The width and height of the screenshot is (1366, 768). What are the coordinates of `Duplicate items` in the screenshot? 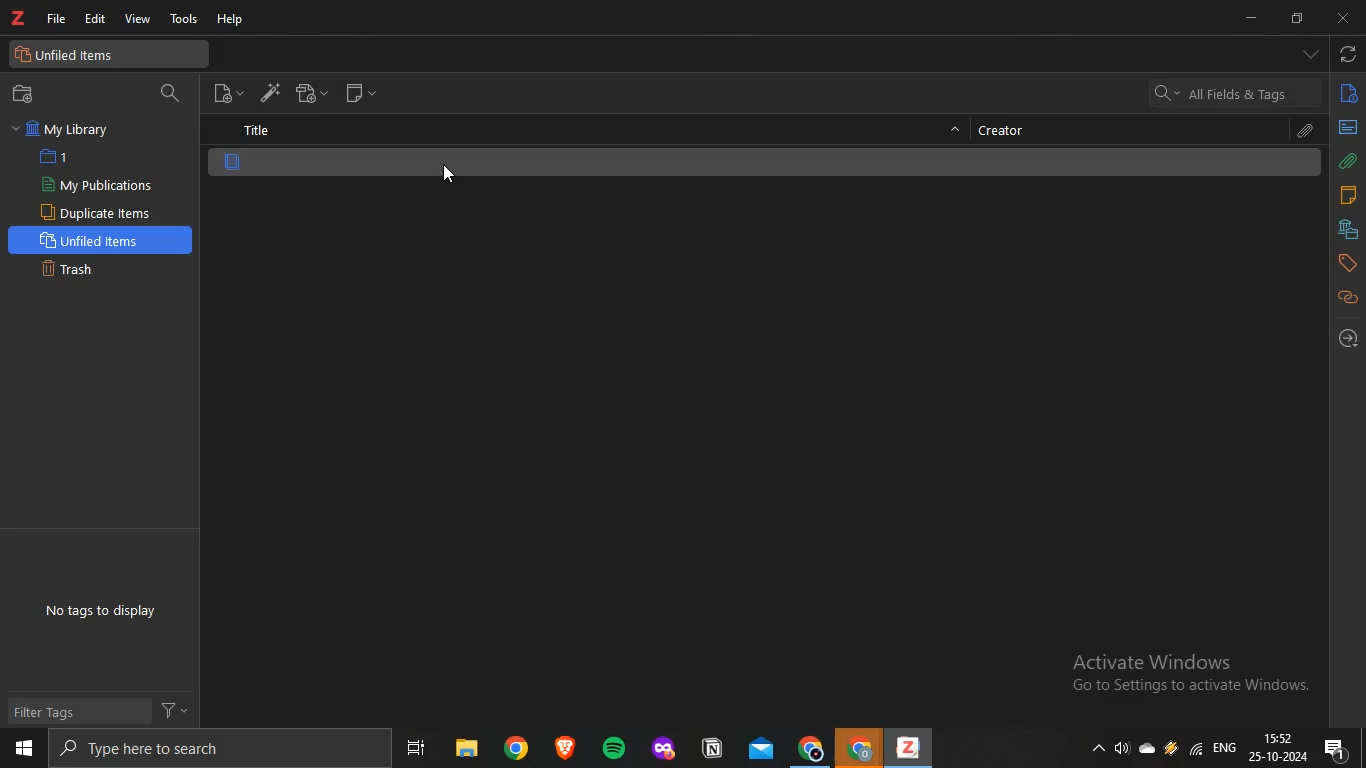 It's located at (97, 212).